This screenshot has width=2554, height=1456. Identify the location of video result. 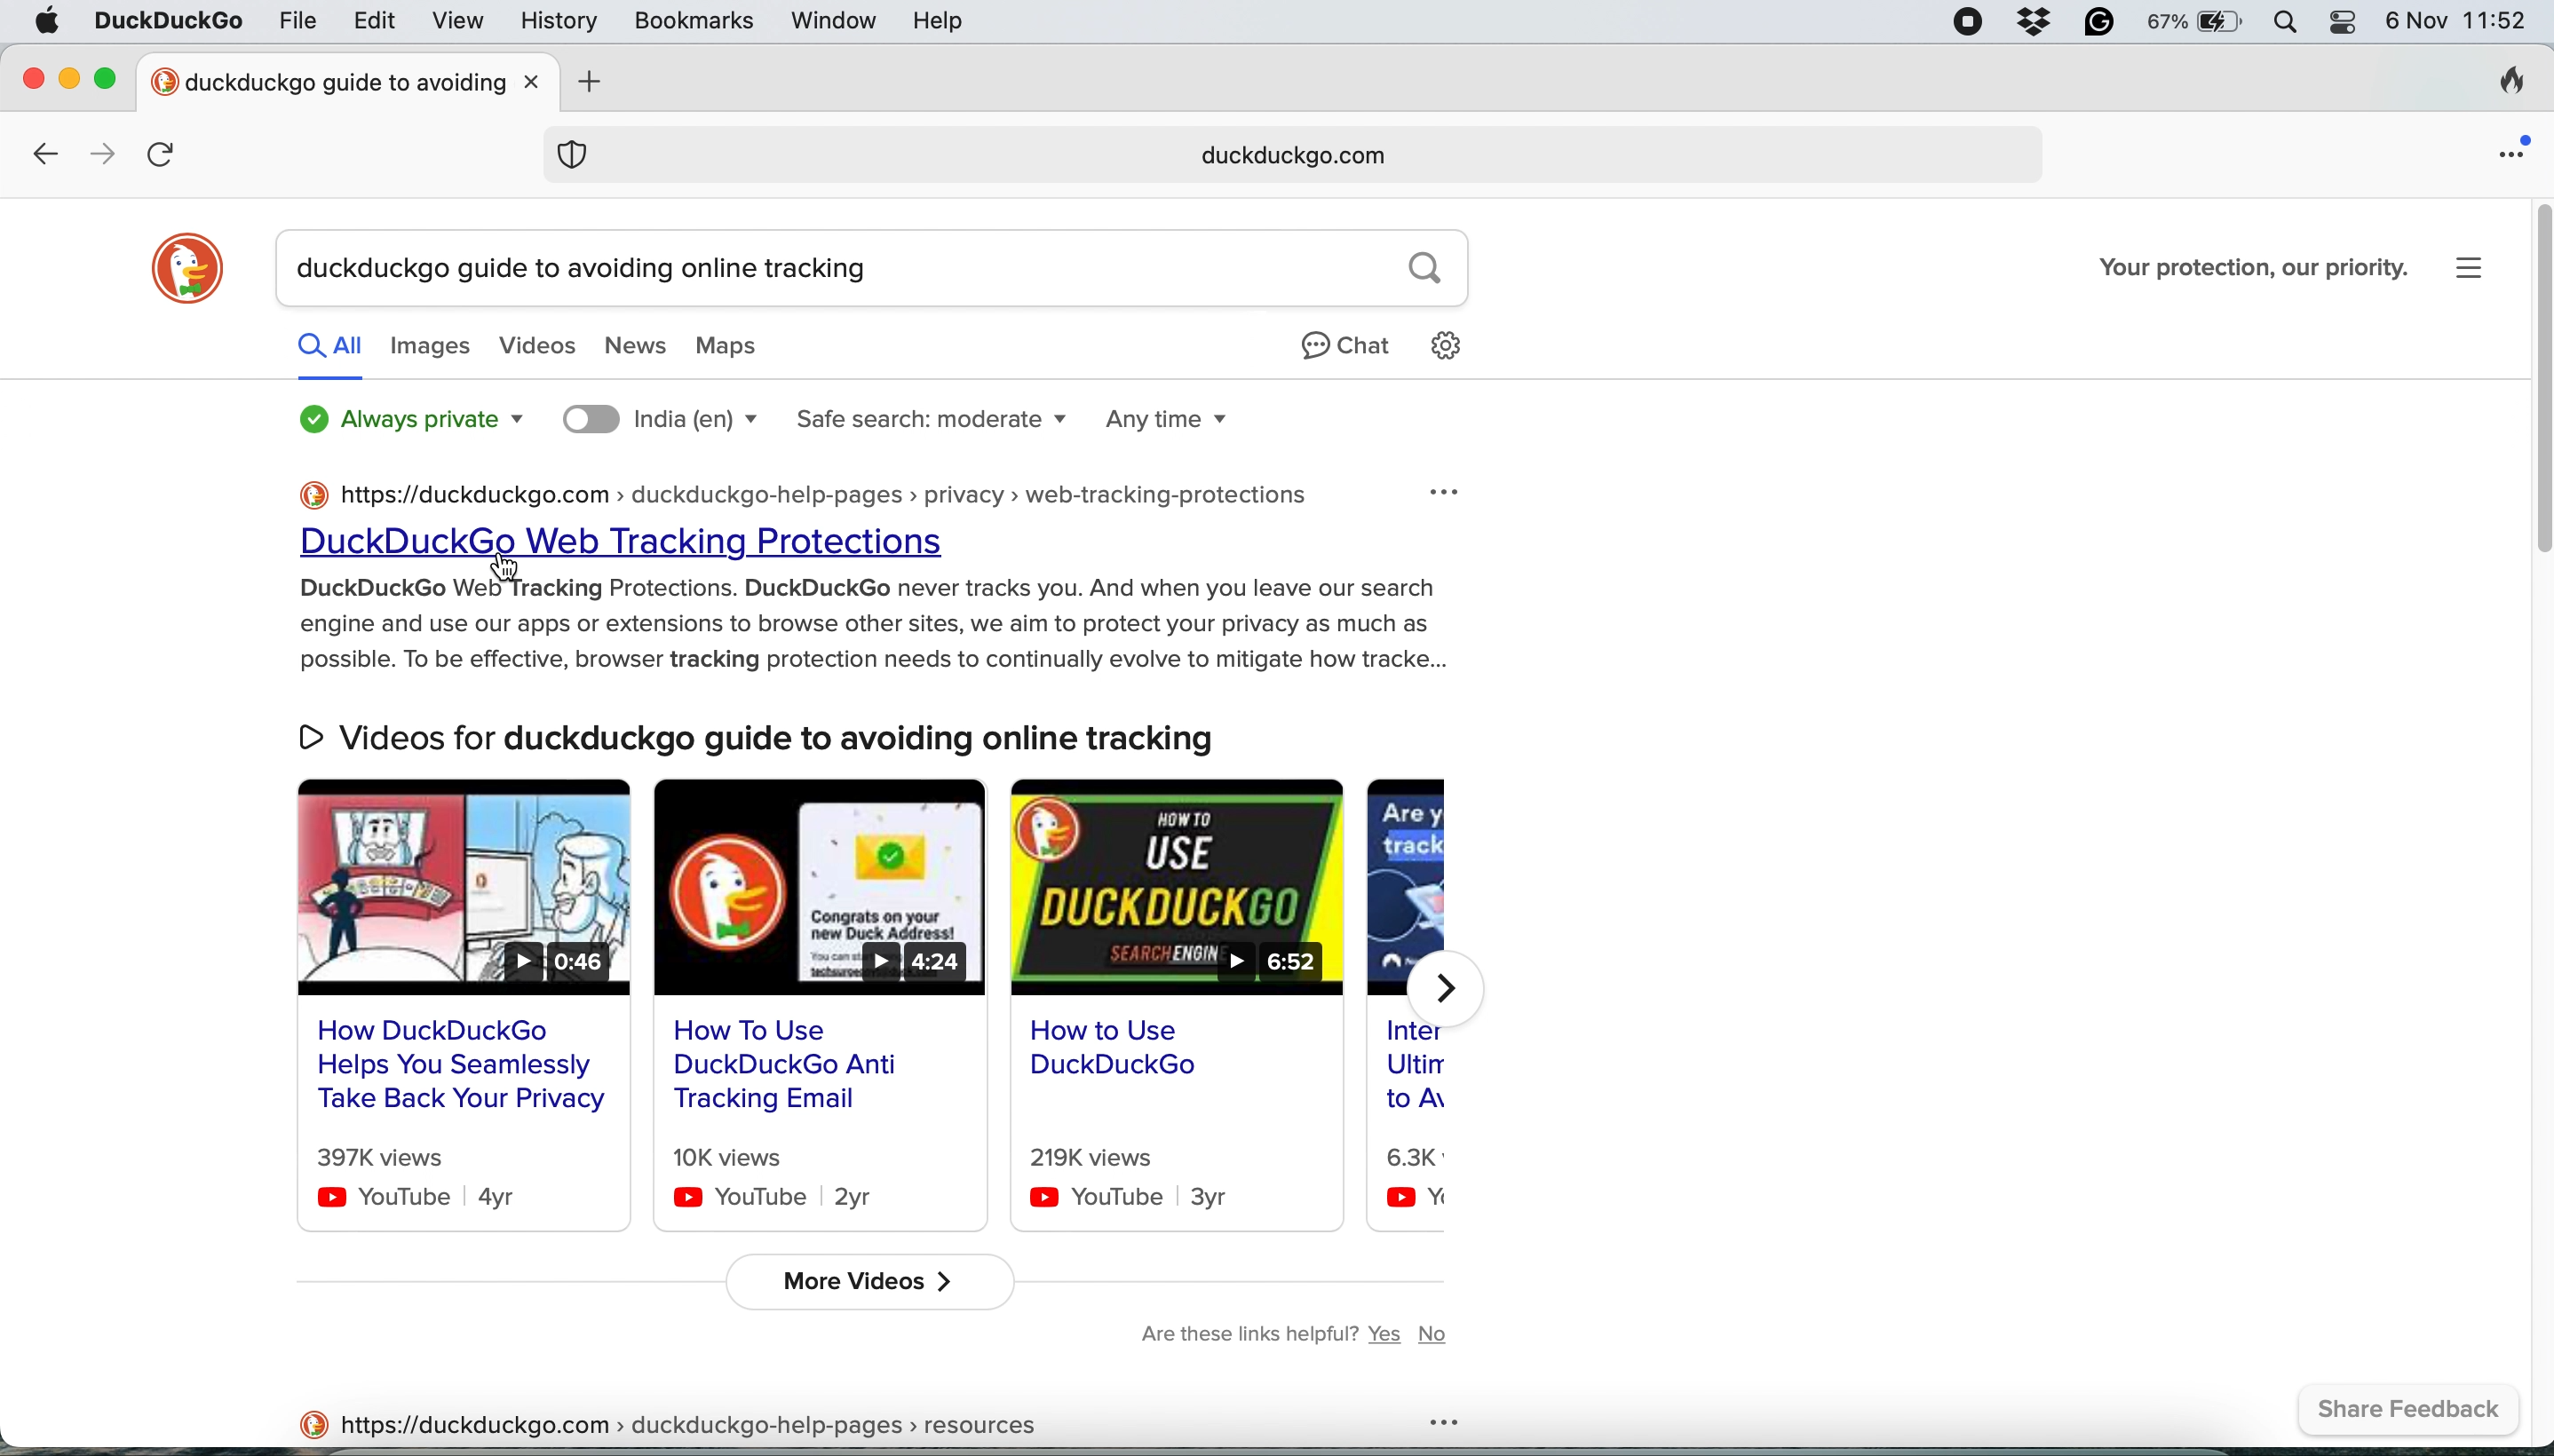
(443, 890).